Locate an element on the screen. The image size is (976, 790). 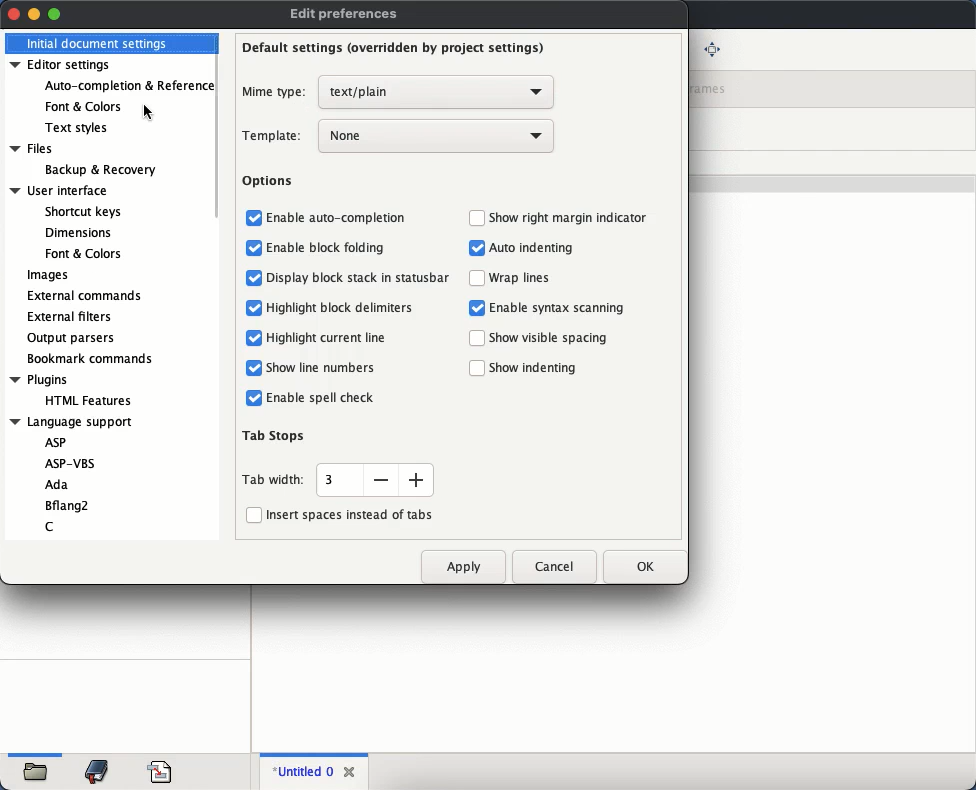
insert spaces instead of tabs is located at coordinates (340, 514).